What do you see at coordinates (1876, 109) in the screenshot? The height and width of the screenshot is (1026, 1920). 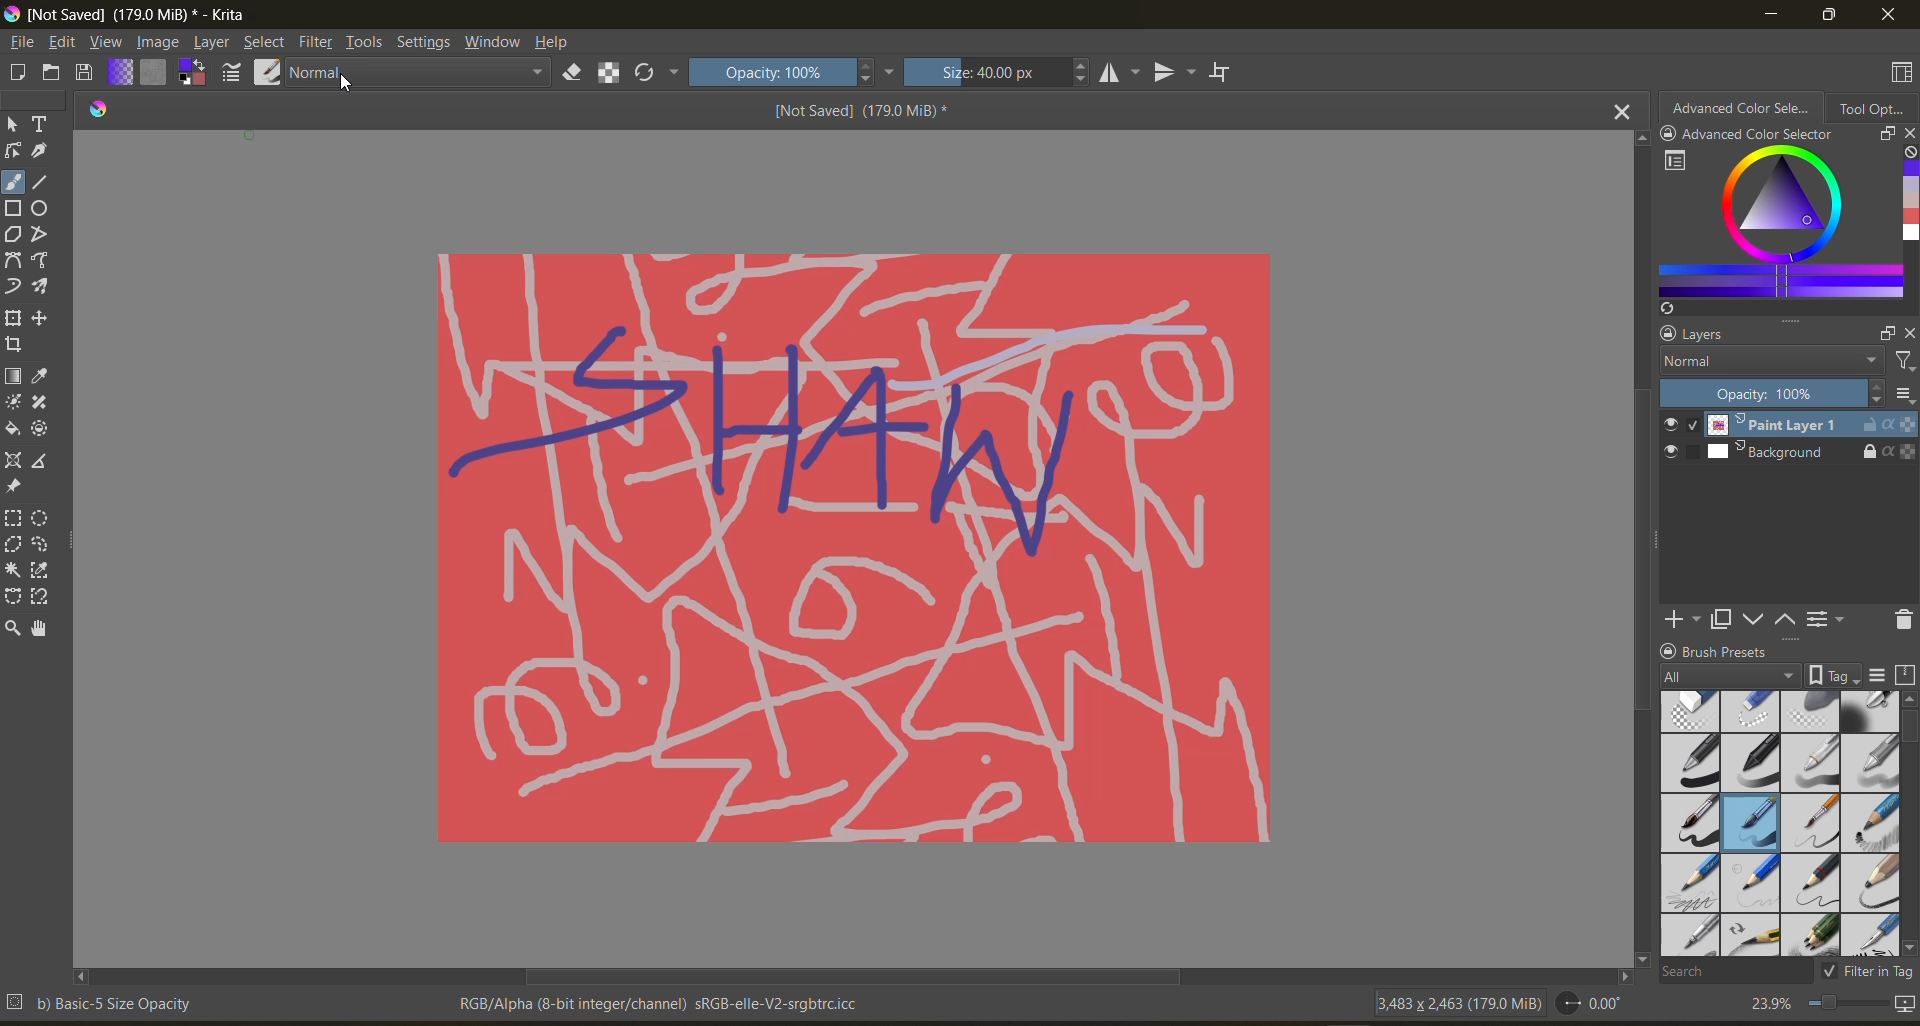 I see `tool options` at bounding box center [1876, 109].